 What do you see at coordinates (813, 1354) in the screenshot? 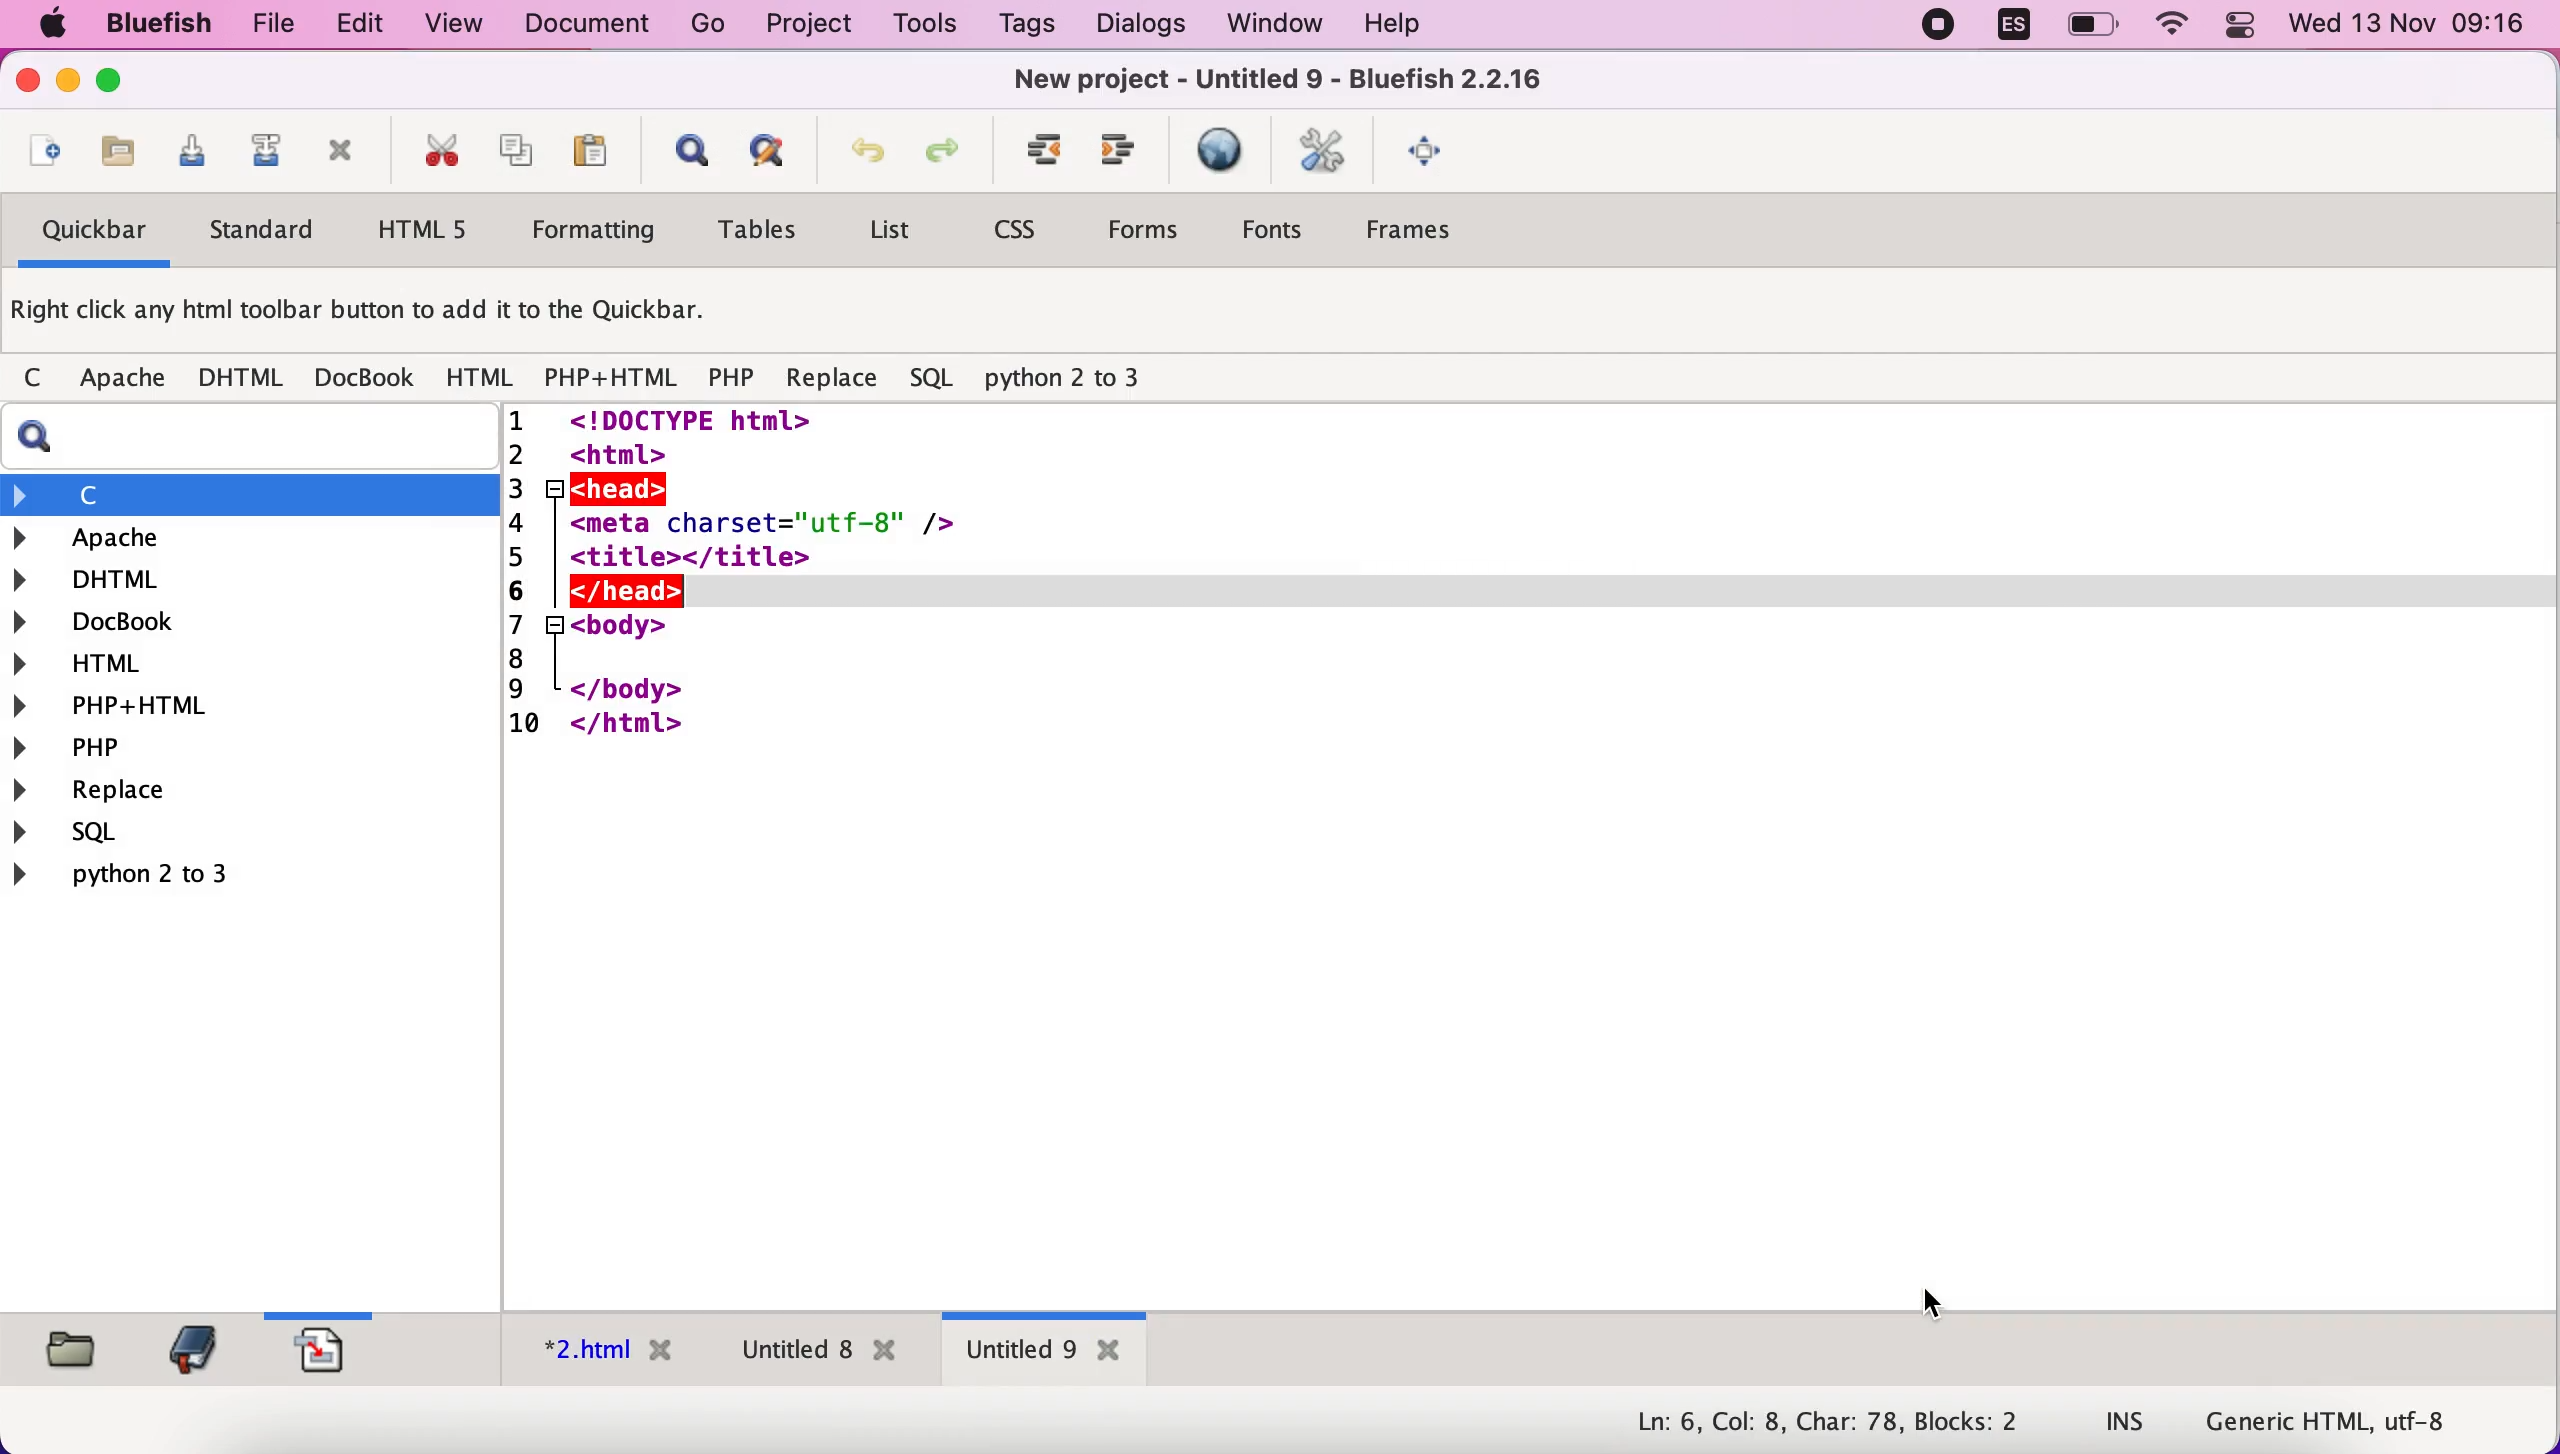
I see `tab` at bounding box center [813, 1354].